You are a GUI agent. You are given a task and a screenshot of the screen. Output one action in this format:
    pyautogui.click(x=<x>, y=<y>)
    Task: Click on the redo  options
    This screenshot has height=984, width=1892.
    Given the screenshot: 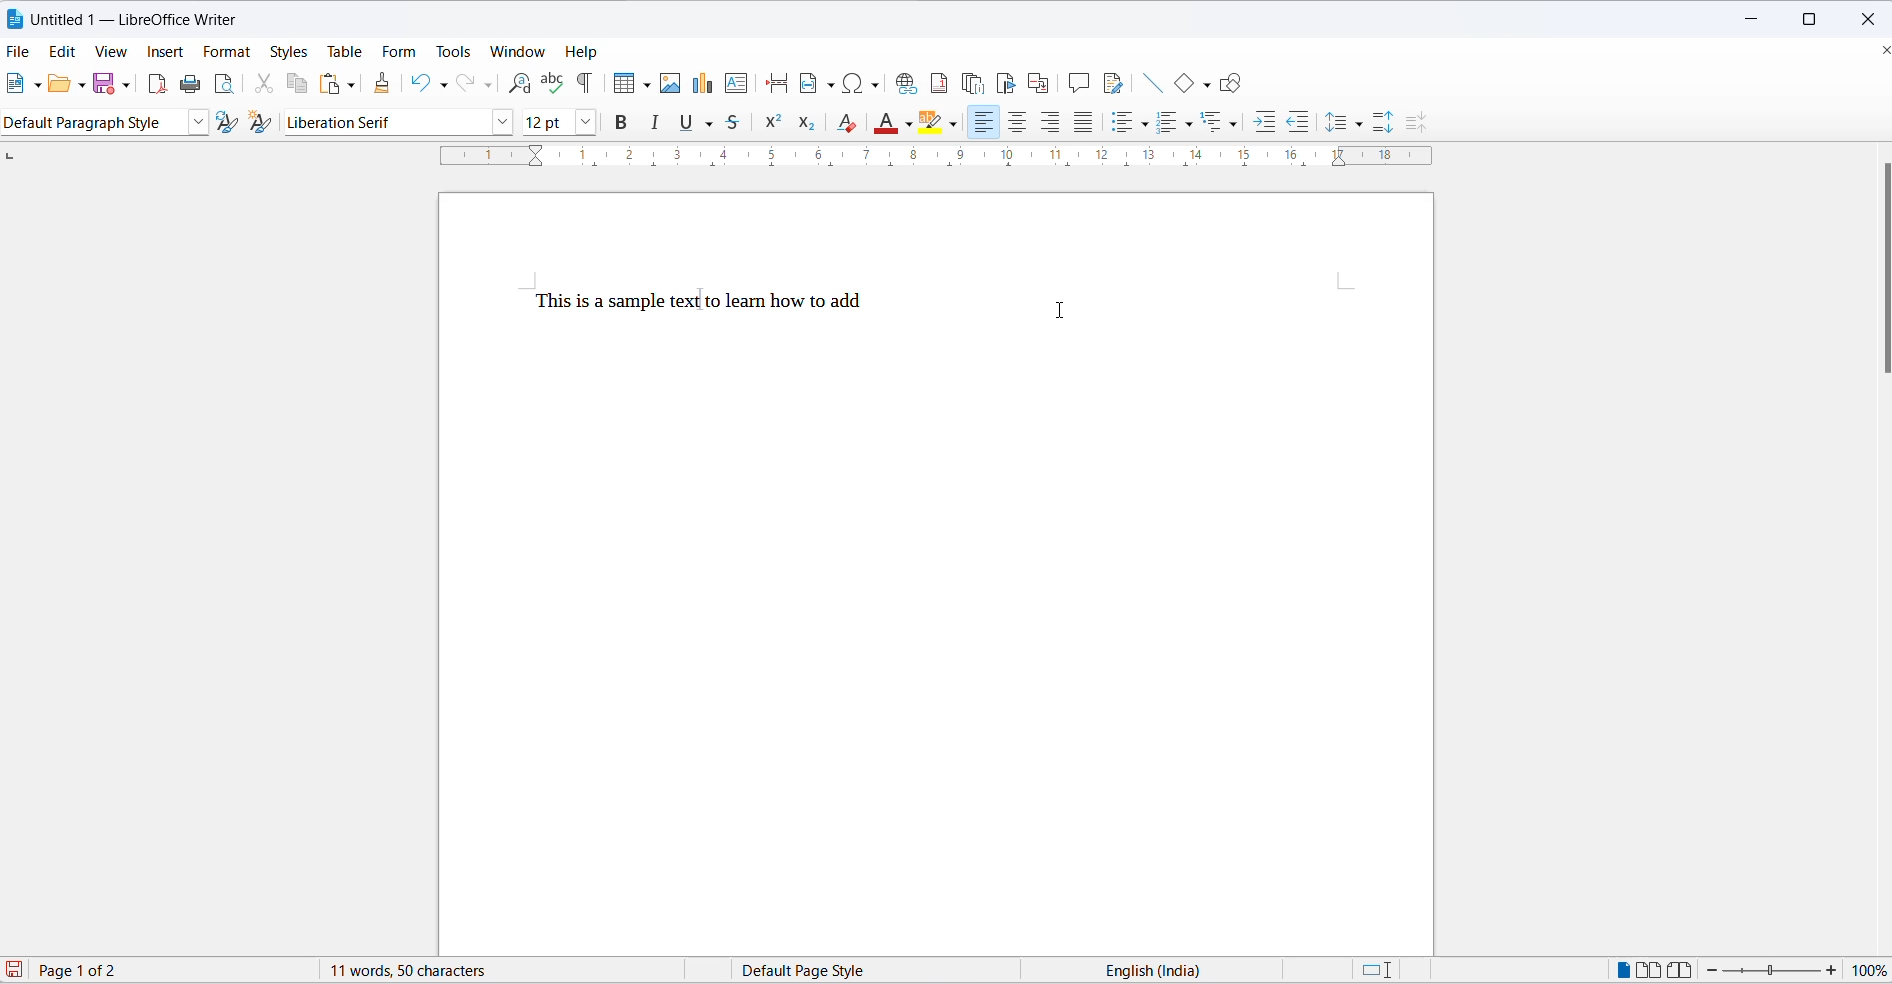 What is the action you would take?
    pyautogui.click(x=489, y=84)
    